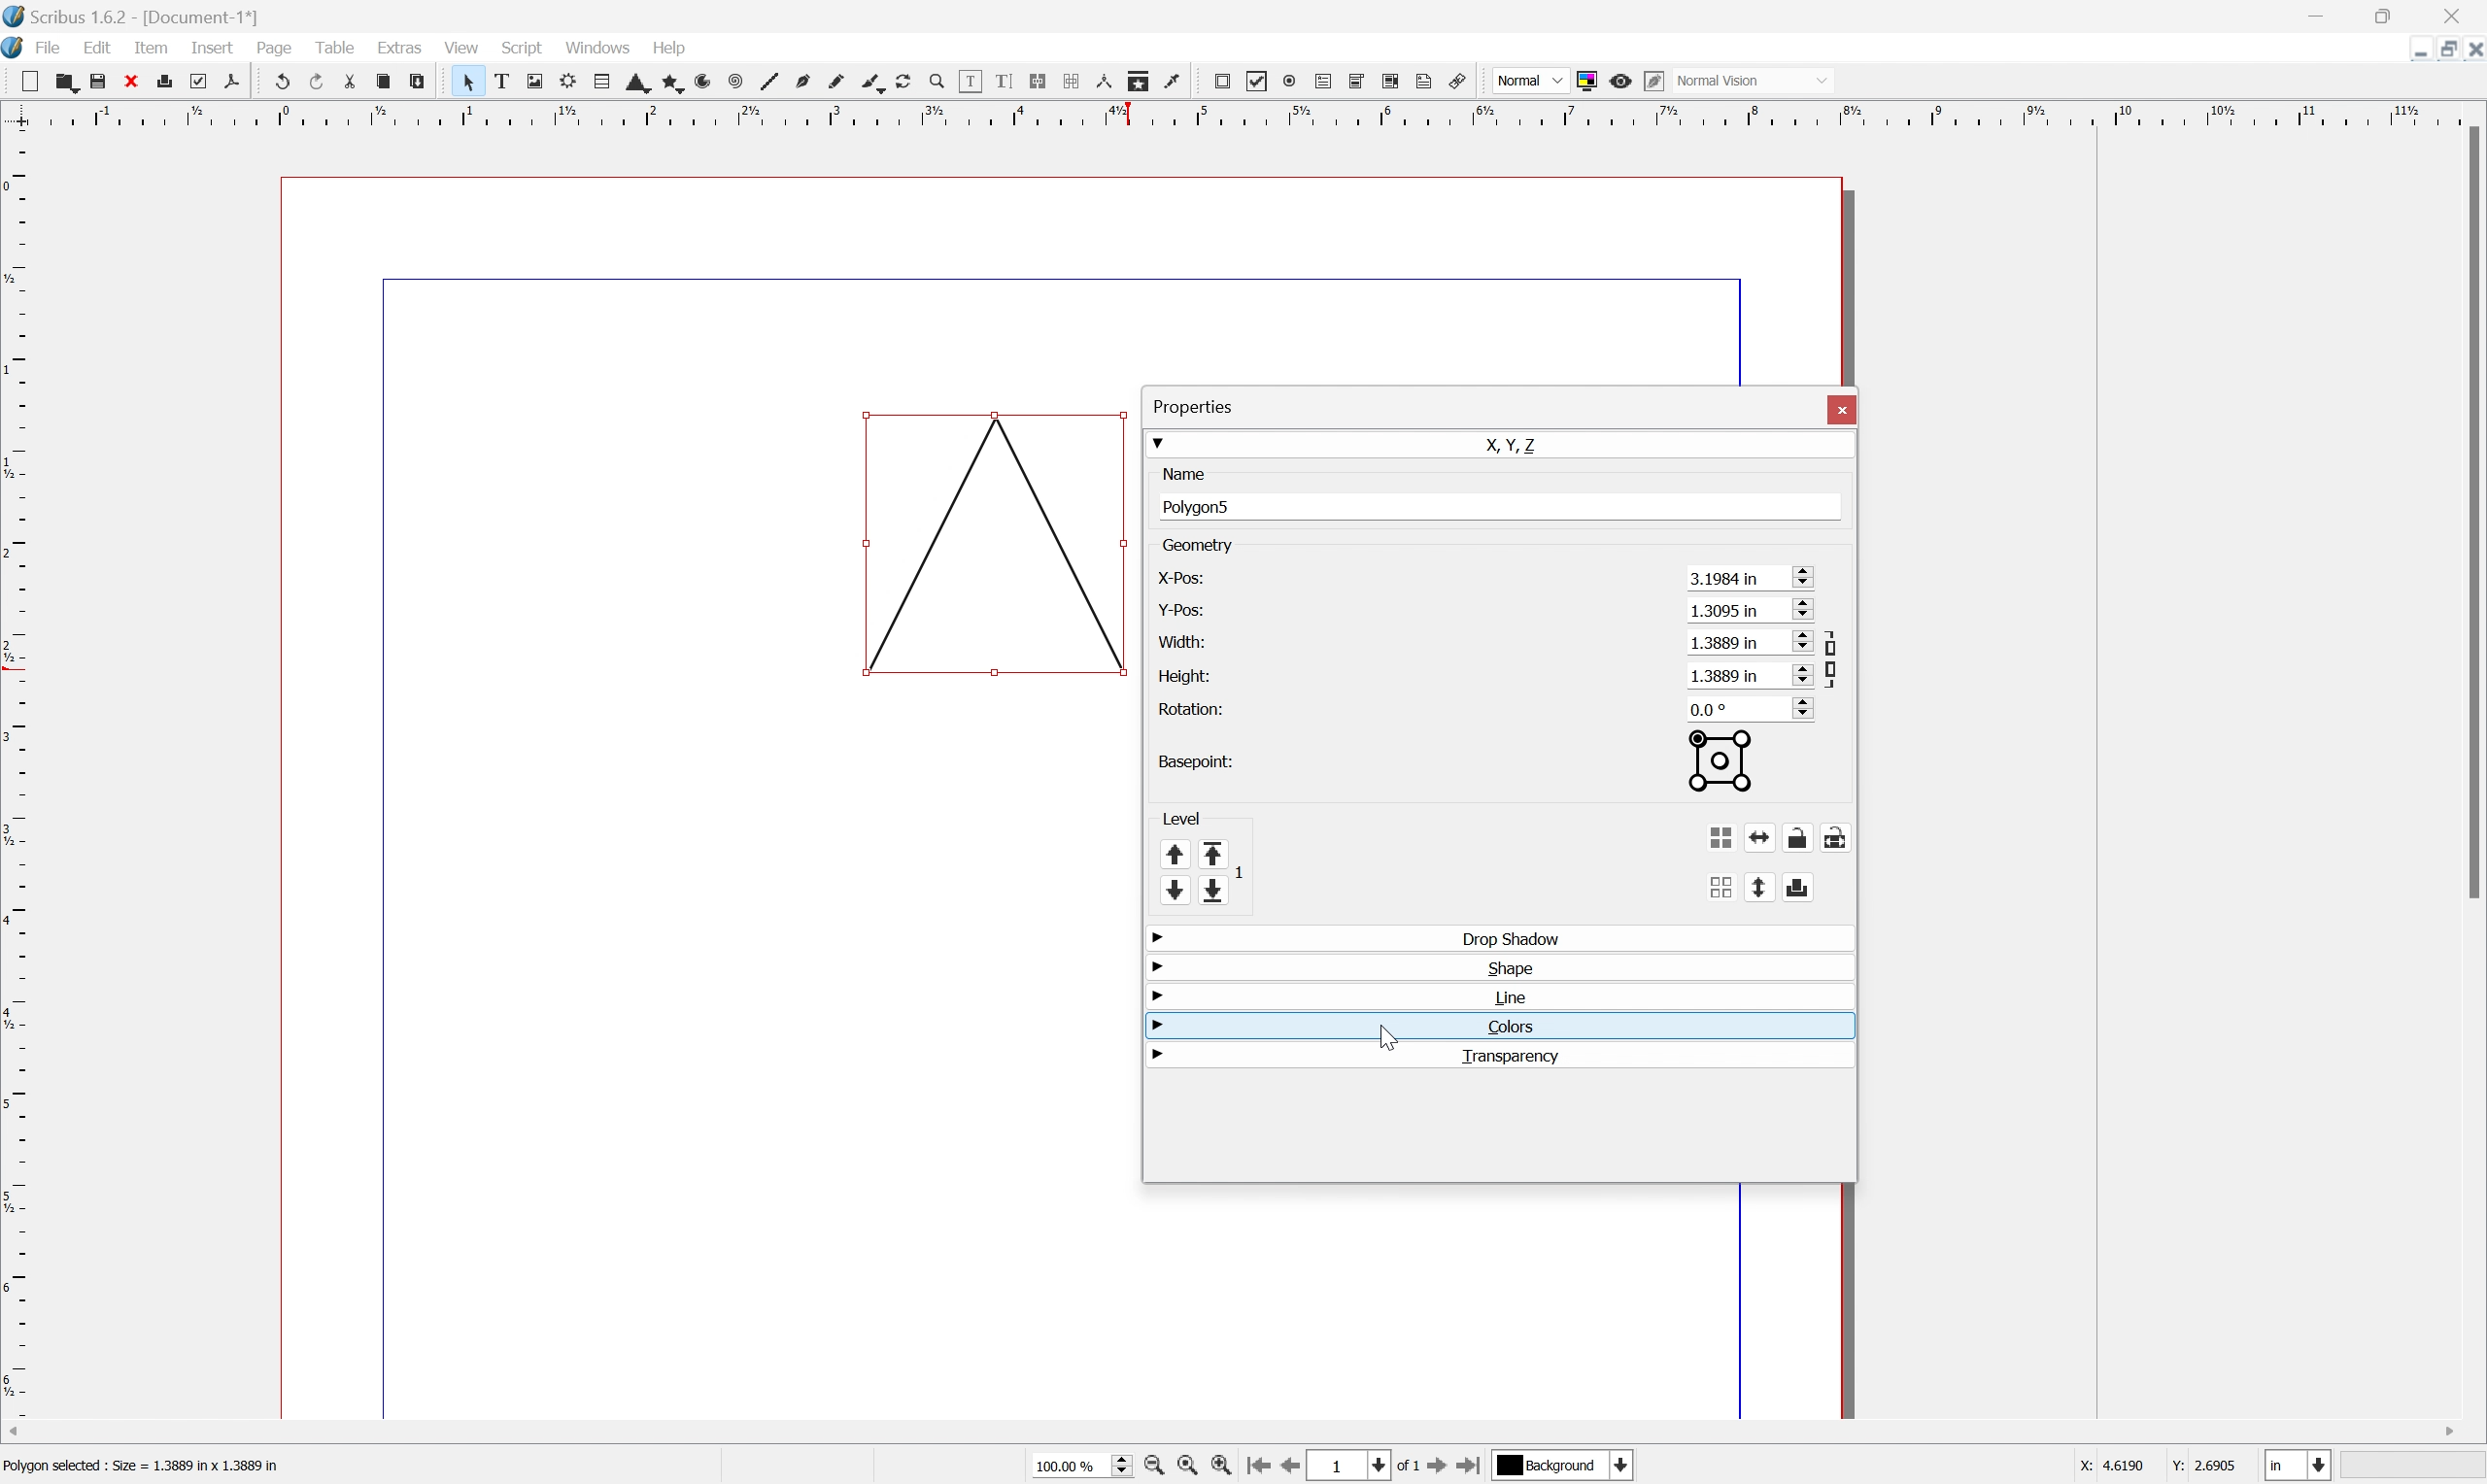  Describe the element at coordinates (1220, 1466) in the screenshot. I see `Zoom in by stepping values in Tools preferences` at that location.